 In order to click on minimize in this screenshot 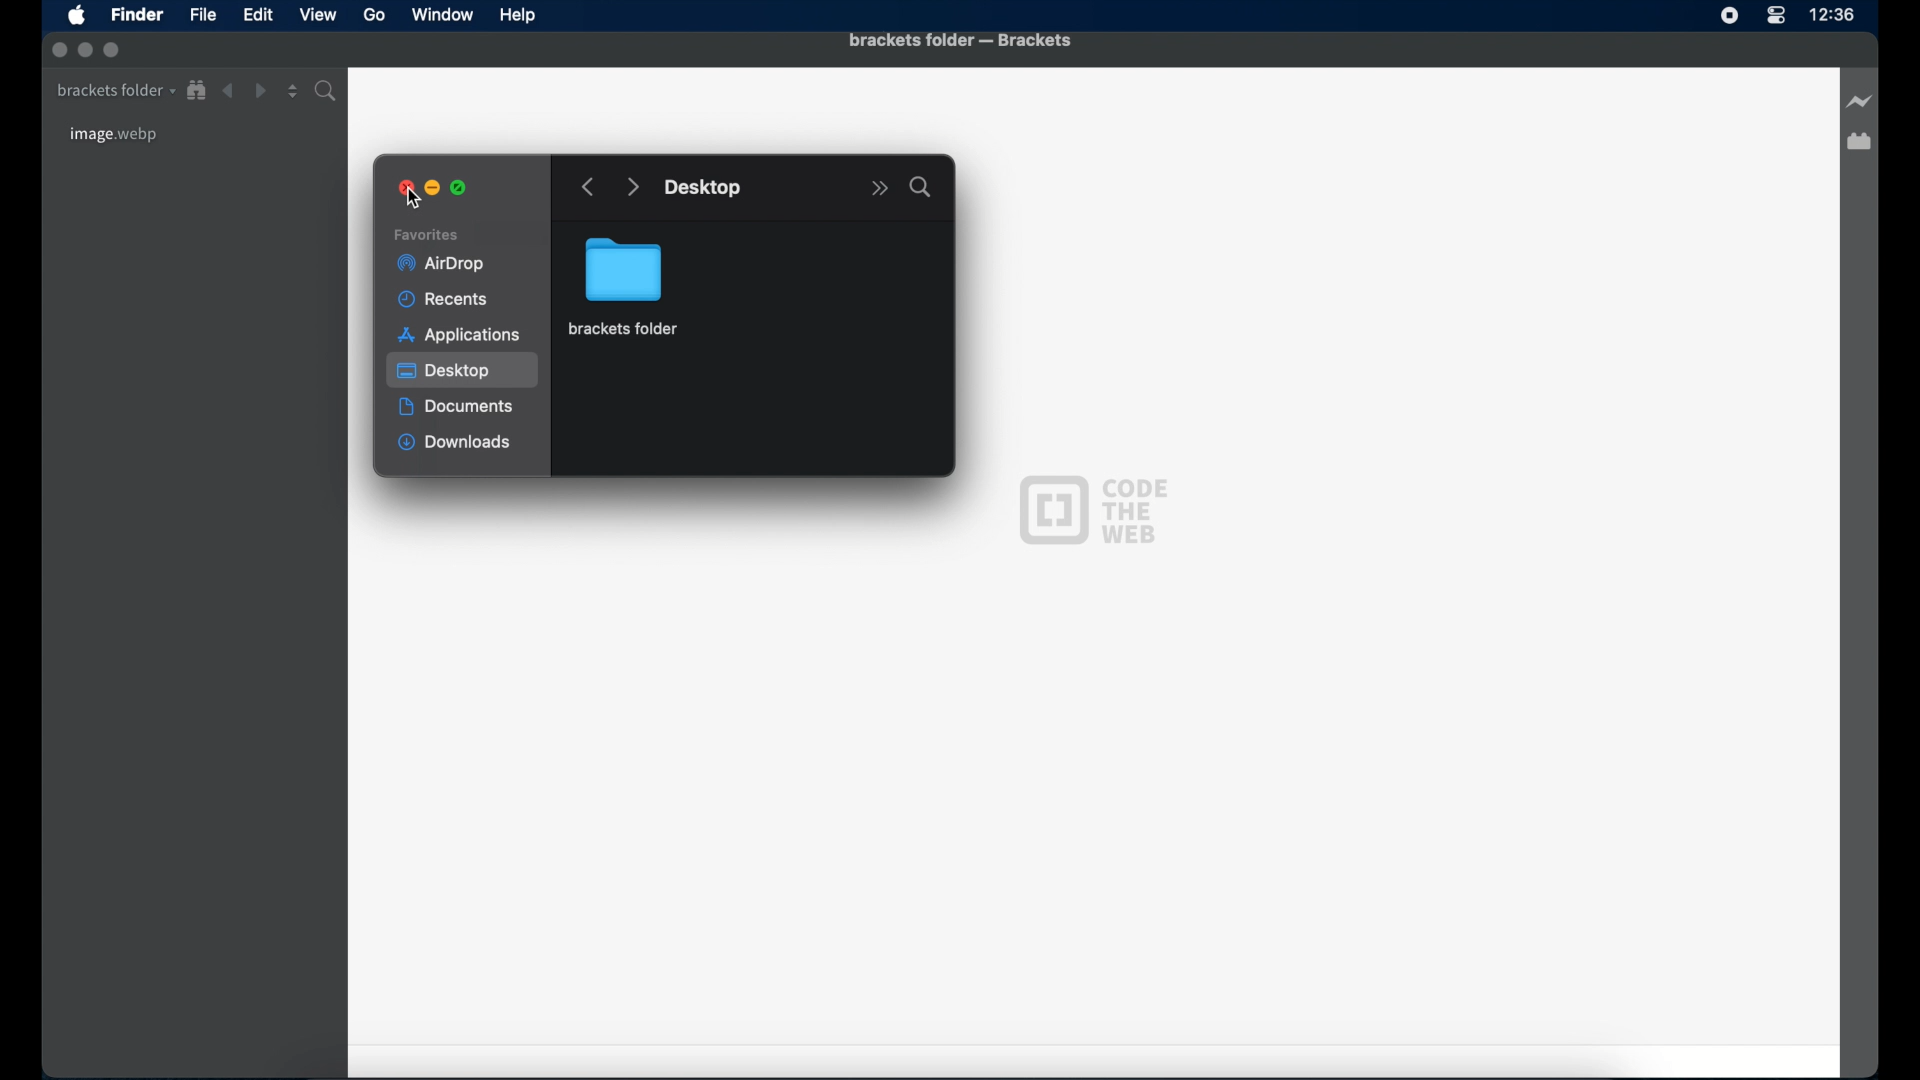, I will do `click(434, 187)`.